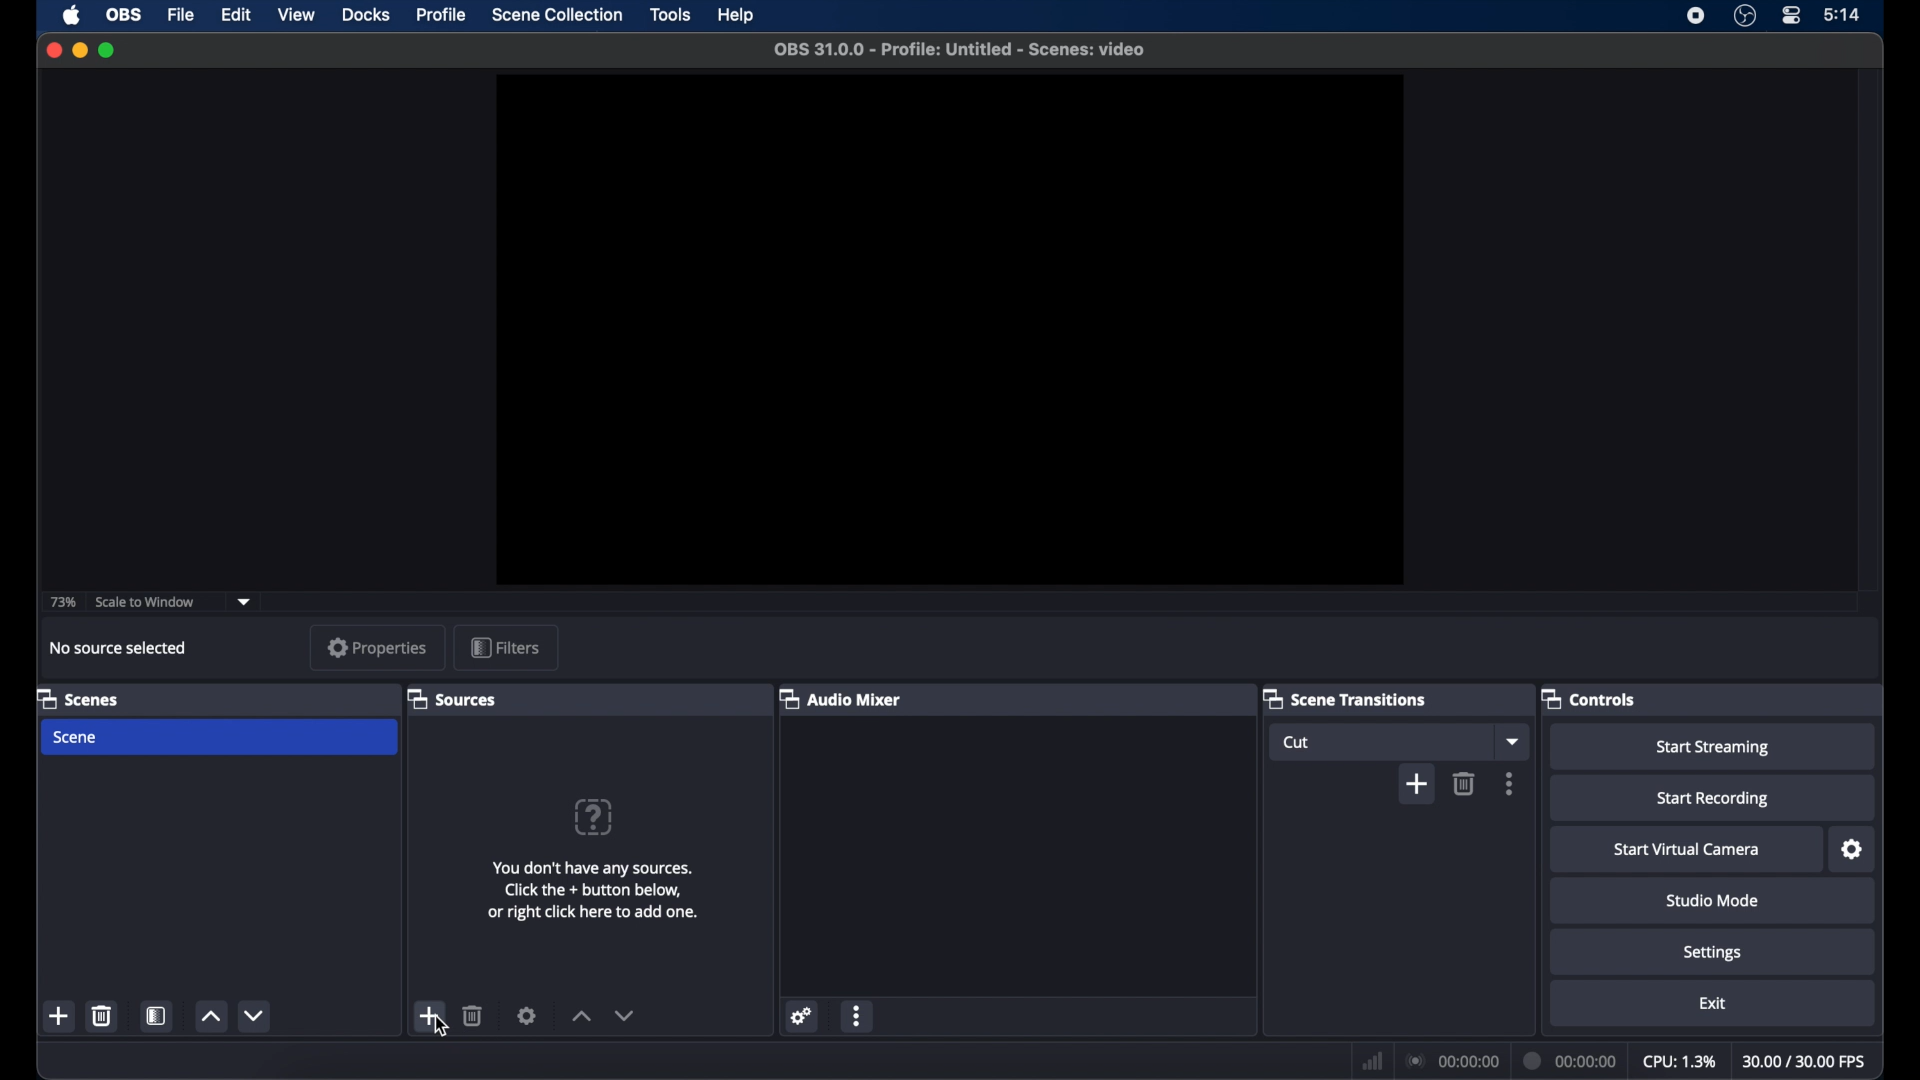 This screenshot has width=1920, height=1080. Describe the element at coordinates (119, 648) in the screenshot. I see `no source selected` at that location.